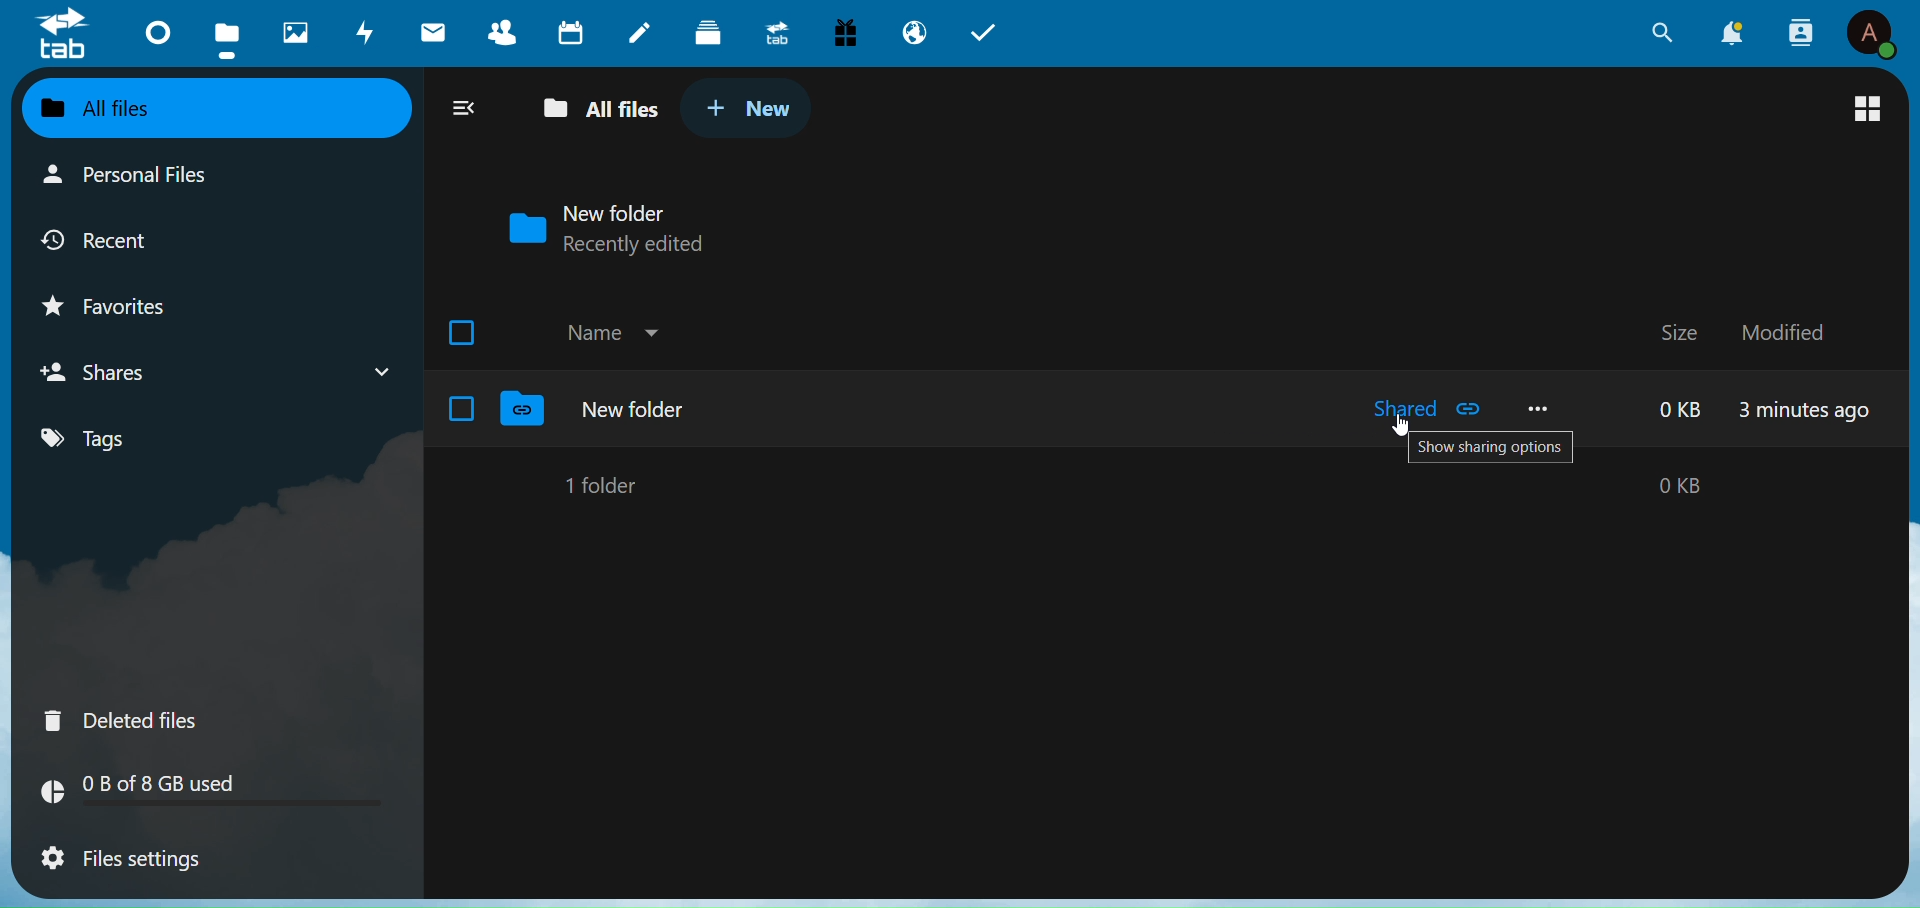 This screenshot has height=908, width=1920. Describe the element at coordinates (466, 330) in the screenshot. I see `Check box` at that location.